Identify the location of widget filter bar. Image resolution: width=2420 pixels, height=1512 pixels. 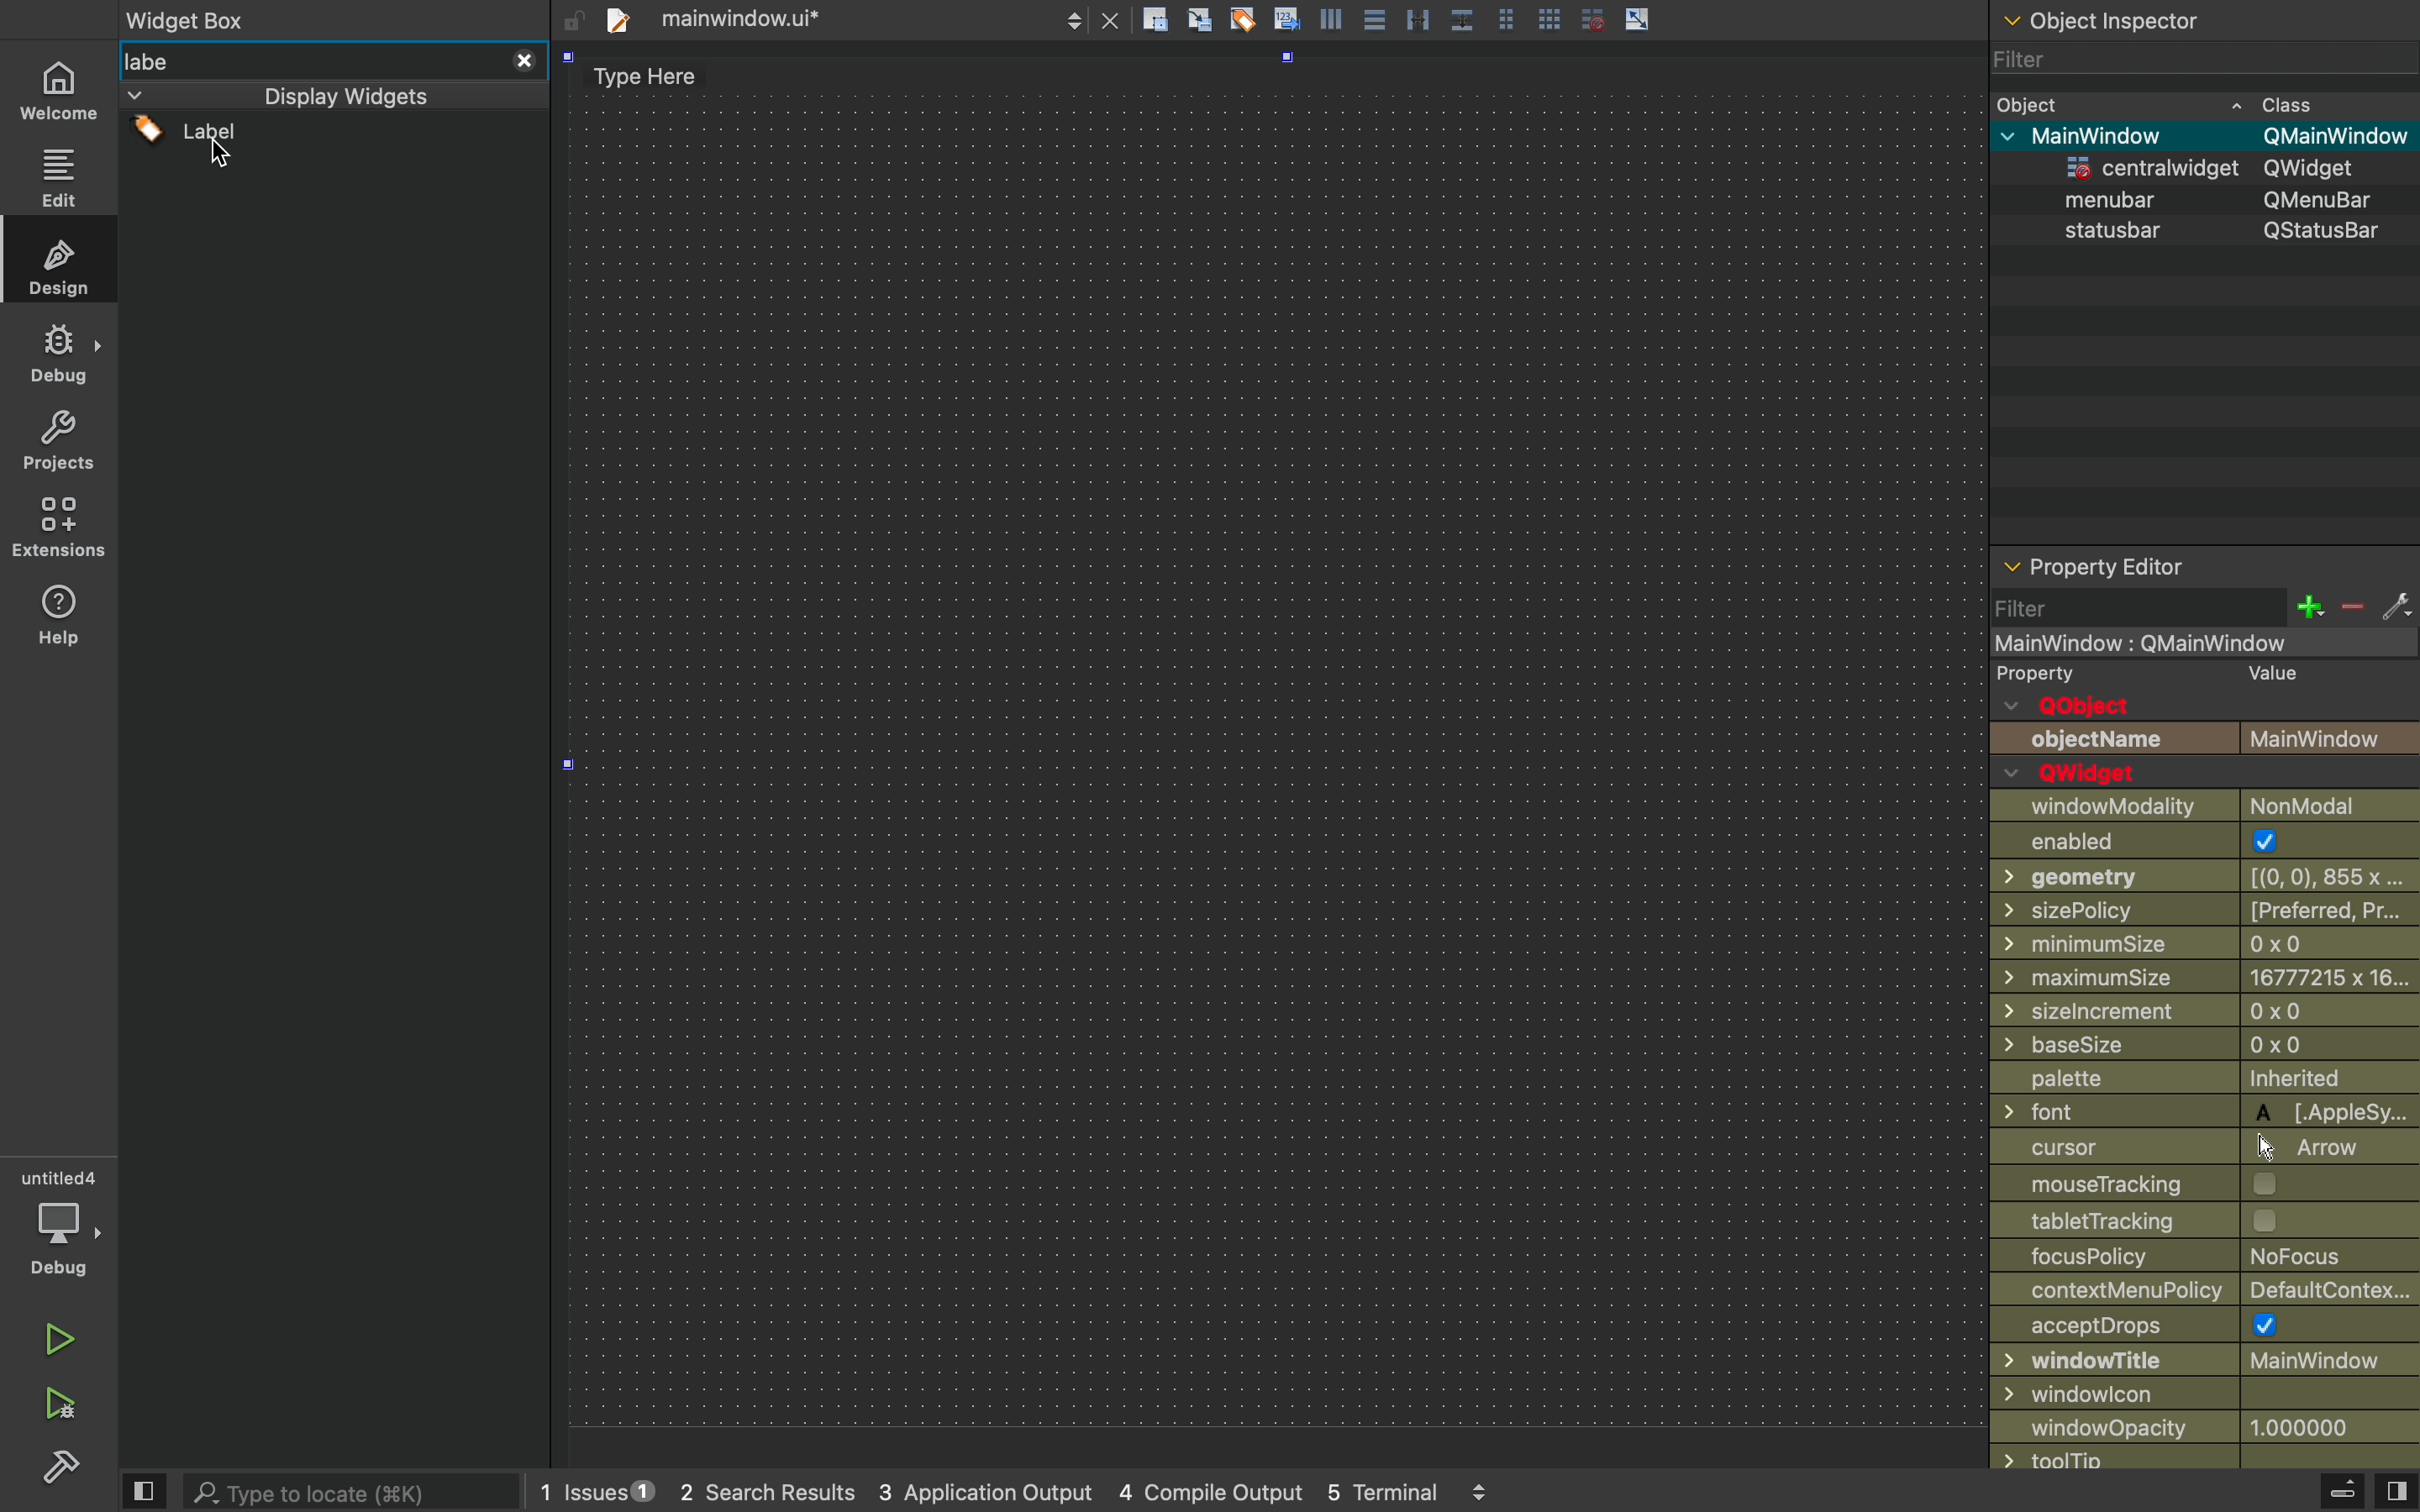
(520, 59).